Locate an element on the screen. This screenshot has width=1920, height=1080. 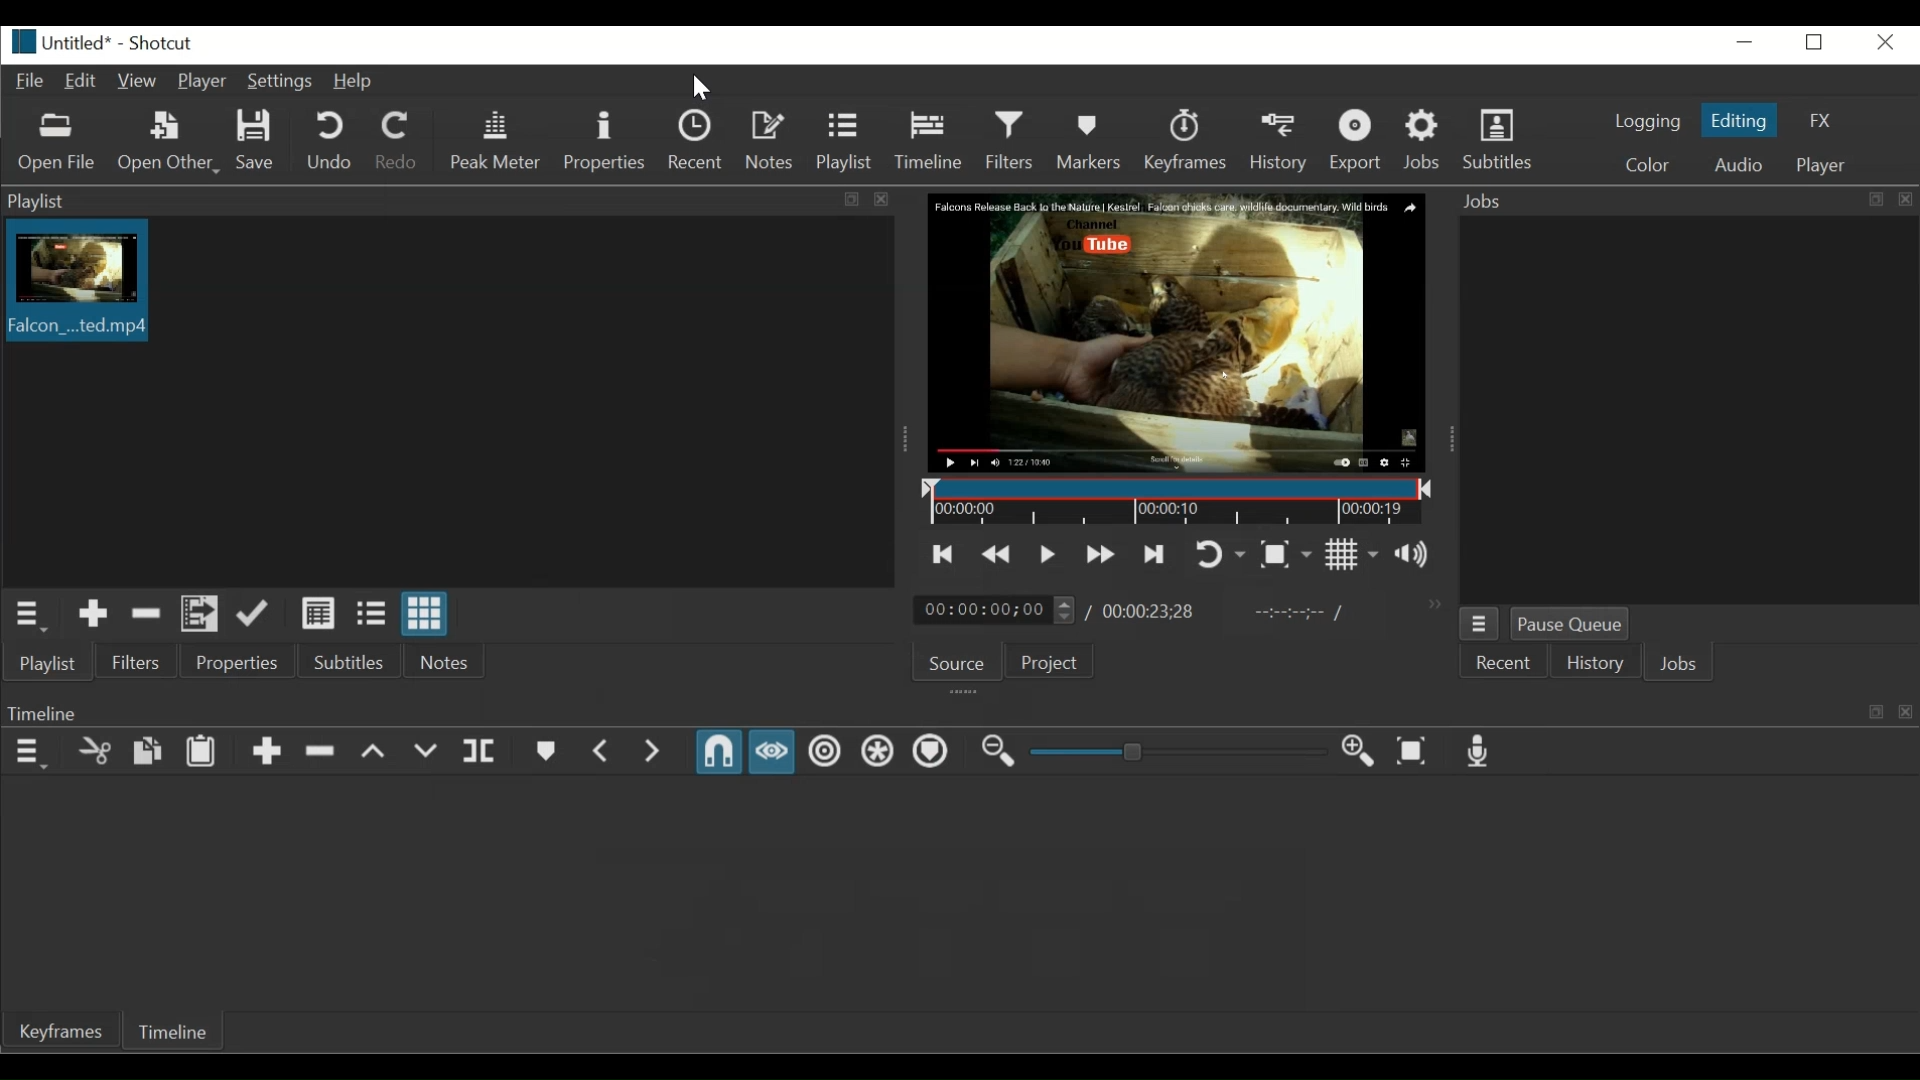
Open File is located at coordinates (62, 143).